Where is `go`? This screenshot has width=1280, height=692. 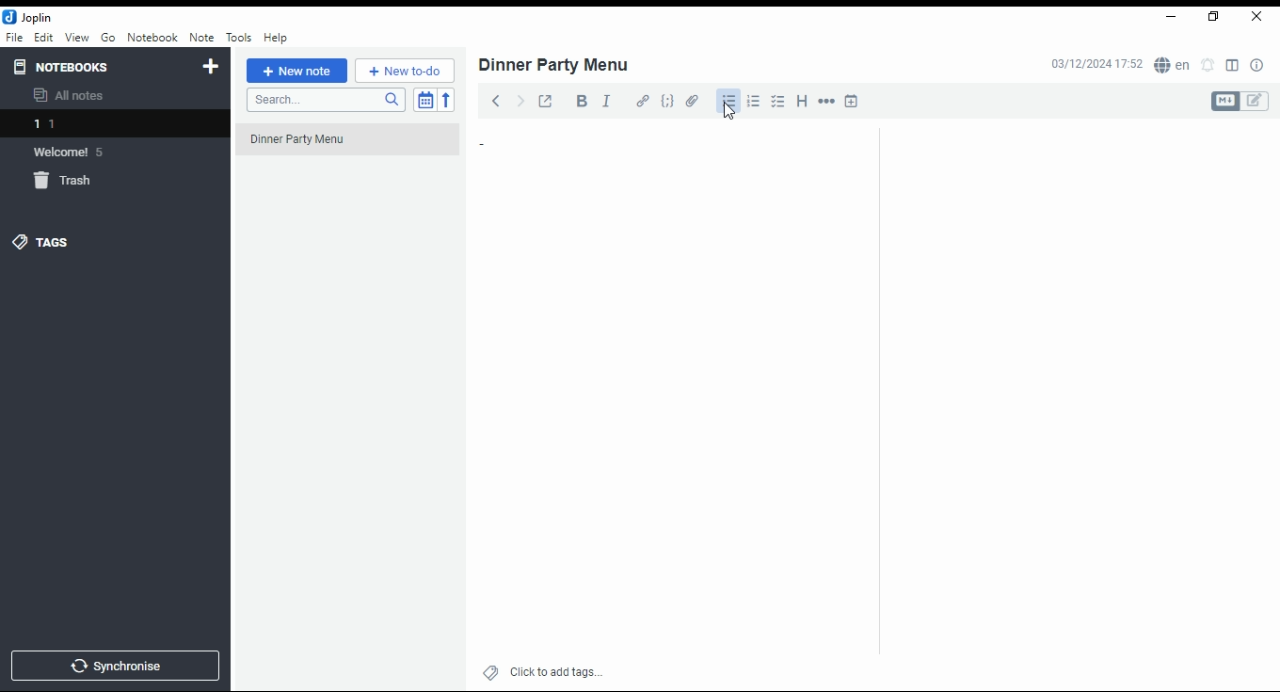
go is located at coordinates (108, 38).